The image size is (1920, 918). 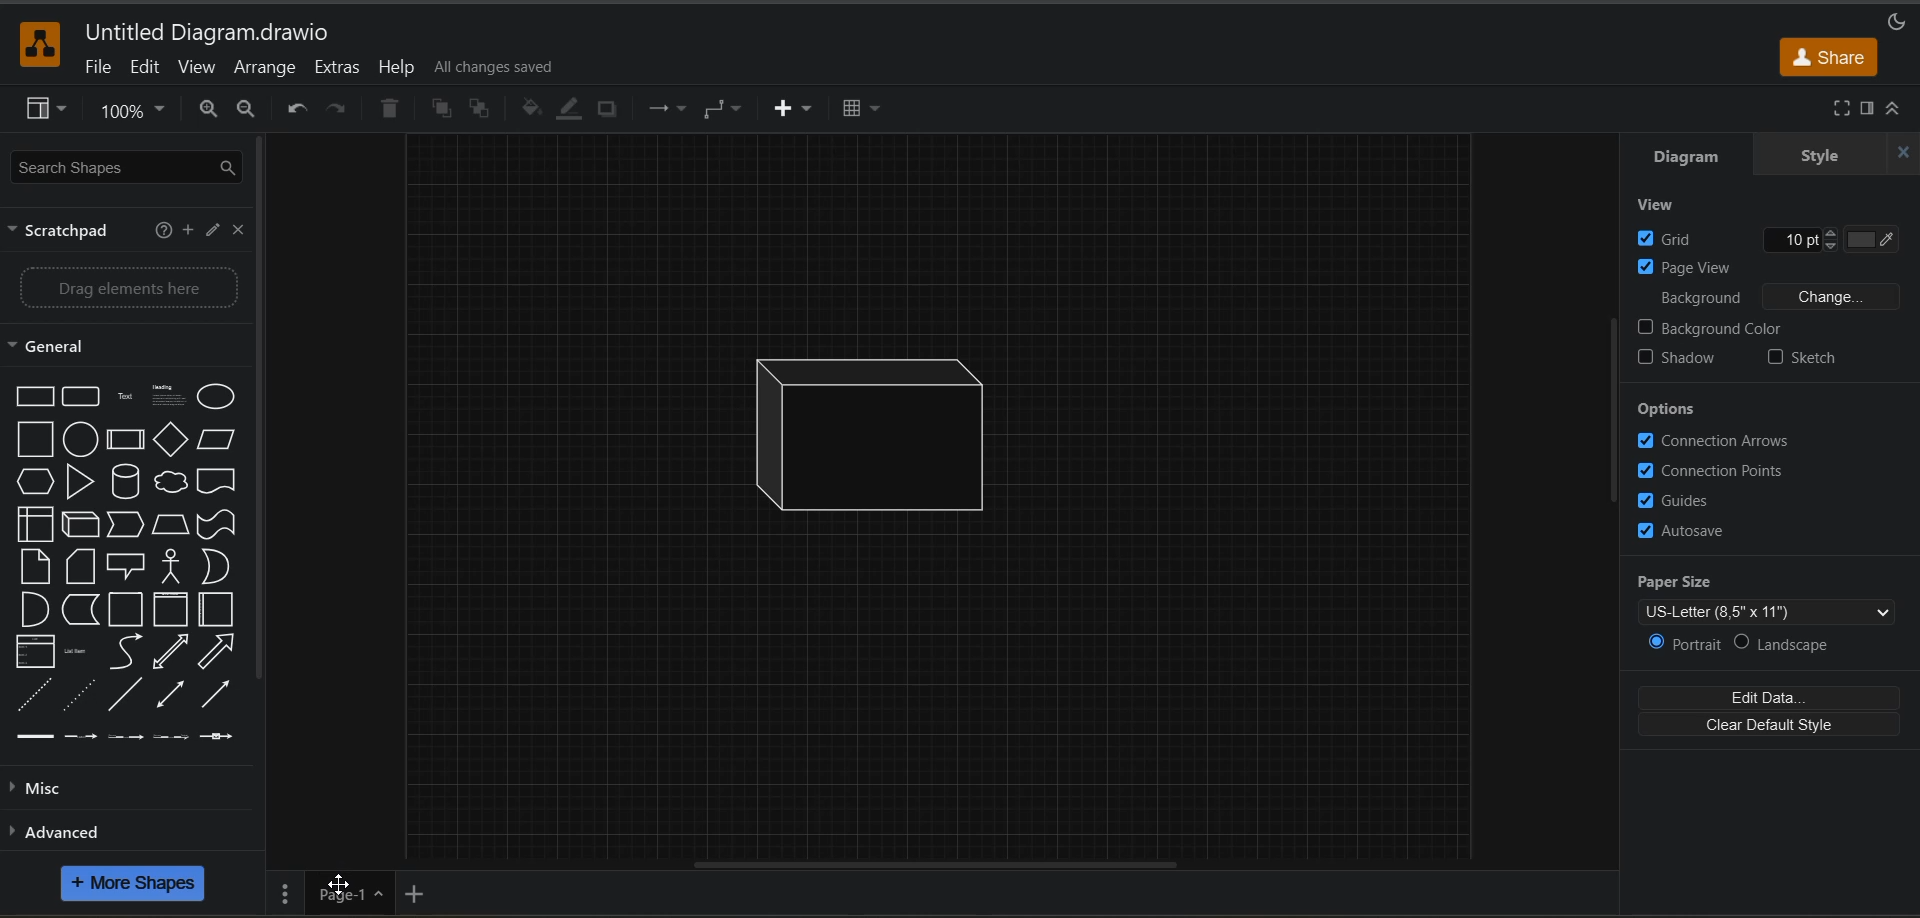 I want to click on paper size, so click(x=1778, y=597).